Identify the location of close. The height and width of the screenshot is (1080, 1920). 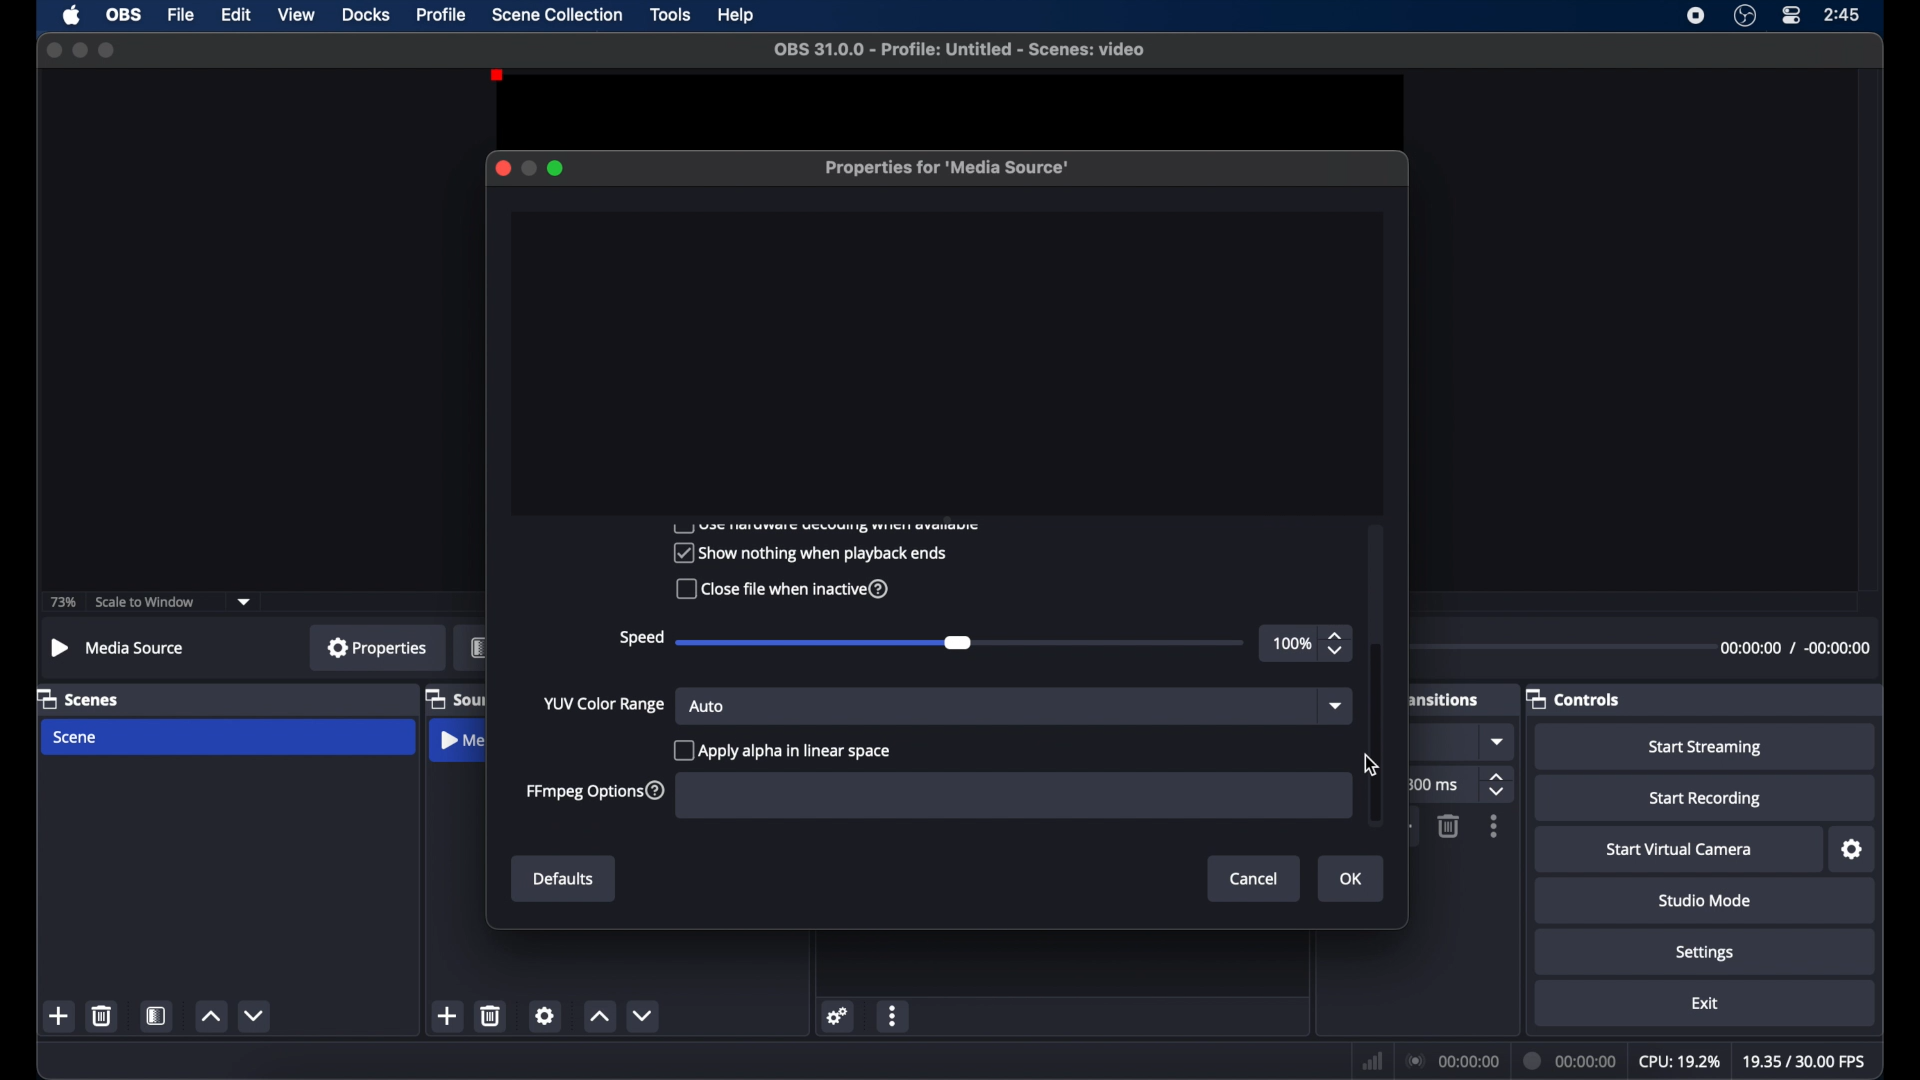
(50, 49).